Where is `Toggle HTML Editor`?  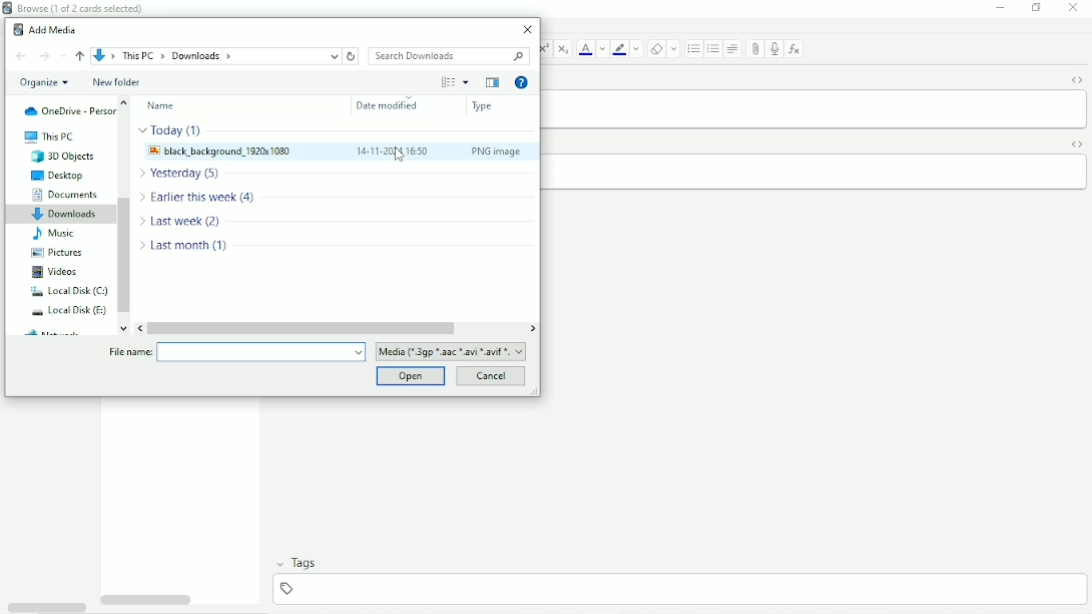
Toggle HTML Editor is located at coordinates (1077, 143).